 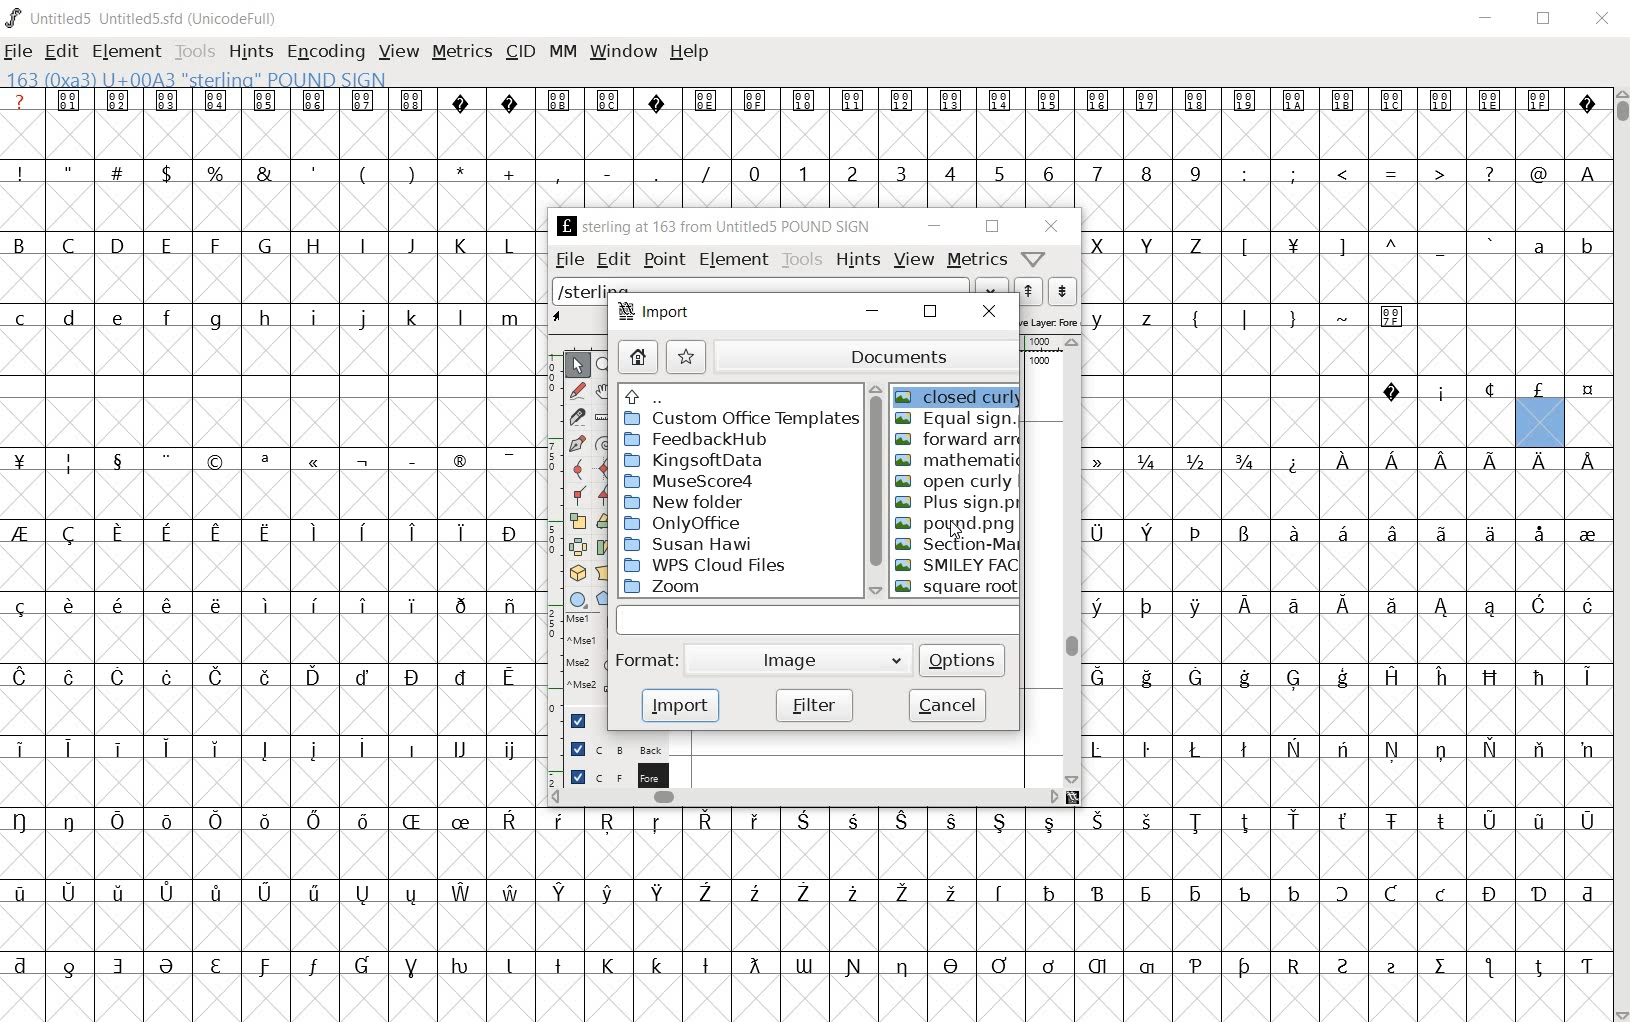 What do you see at coordinates (1242, 461) in the screenshot?
I see `3/4` at bounding box center [1242, 461].